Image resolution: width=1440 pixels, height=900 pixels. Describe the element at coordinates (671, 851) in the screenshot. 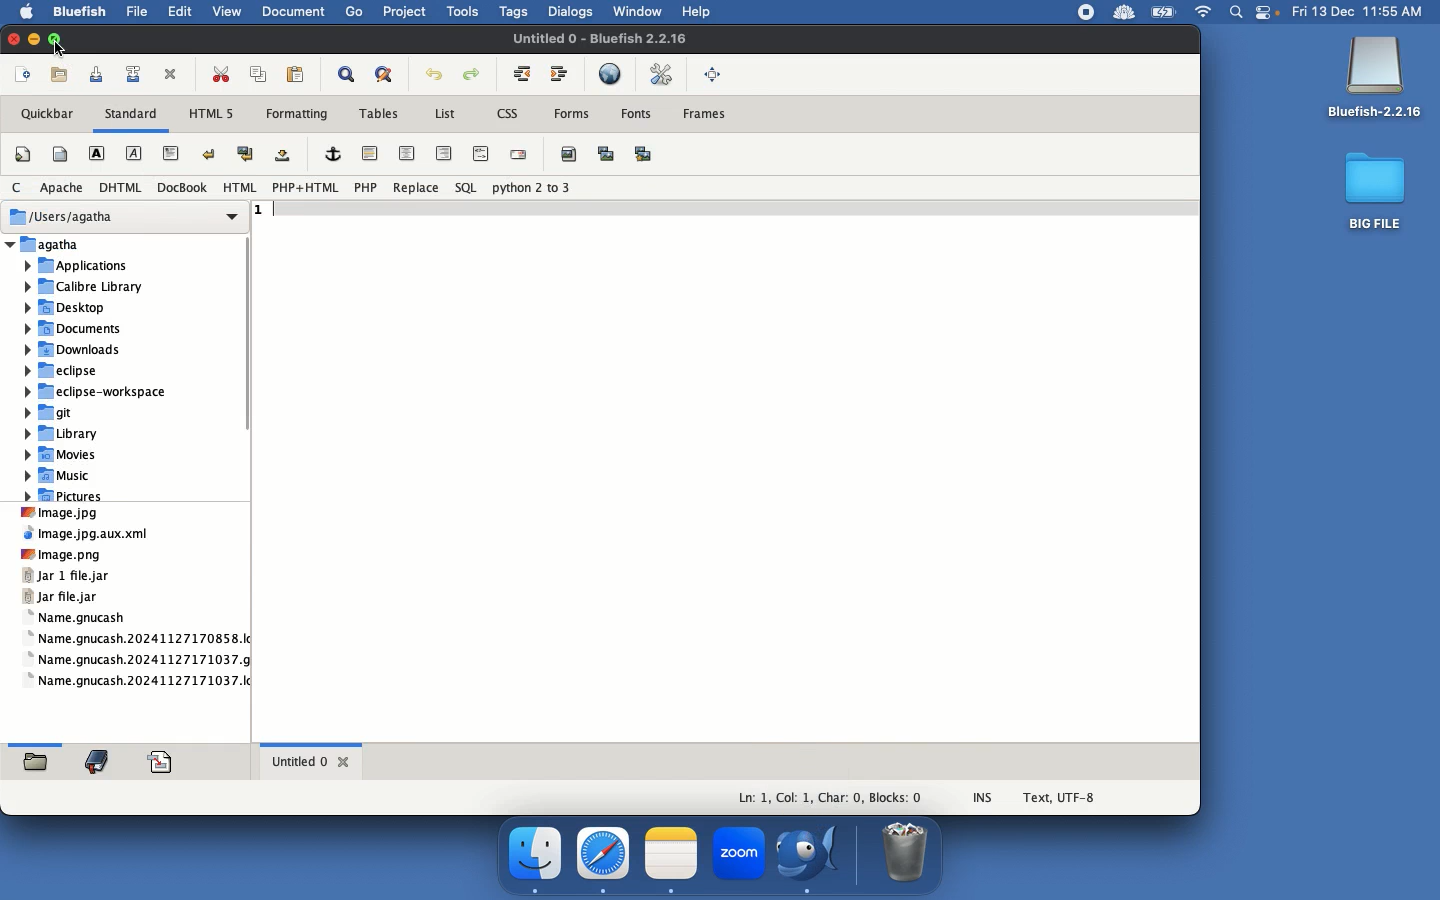

I see `note` at that location.